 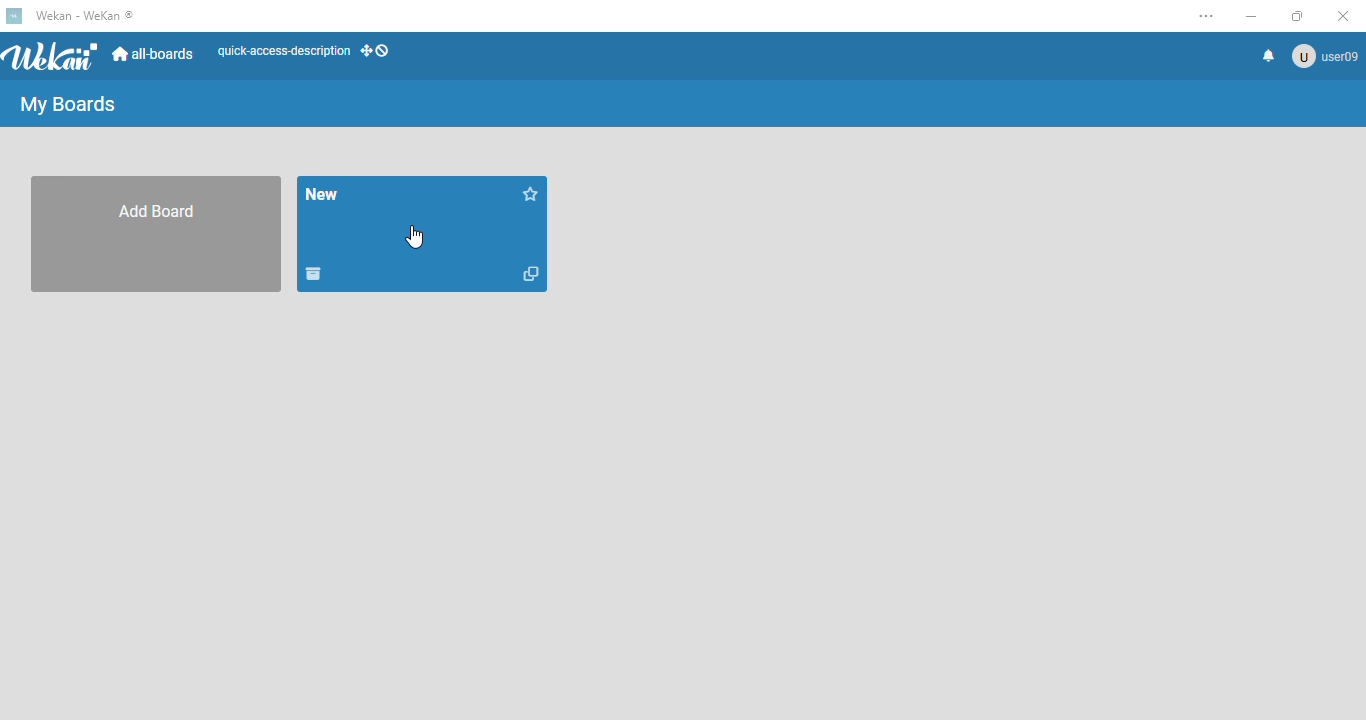 What do you see at coordinates (154, 55) in the screenshot?
I see `all-boards` at bounding box center [154, 55].